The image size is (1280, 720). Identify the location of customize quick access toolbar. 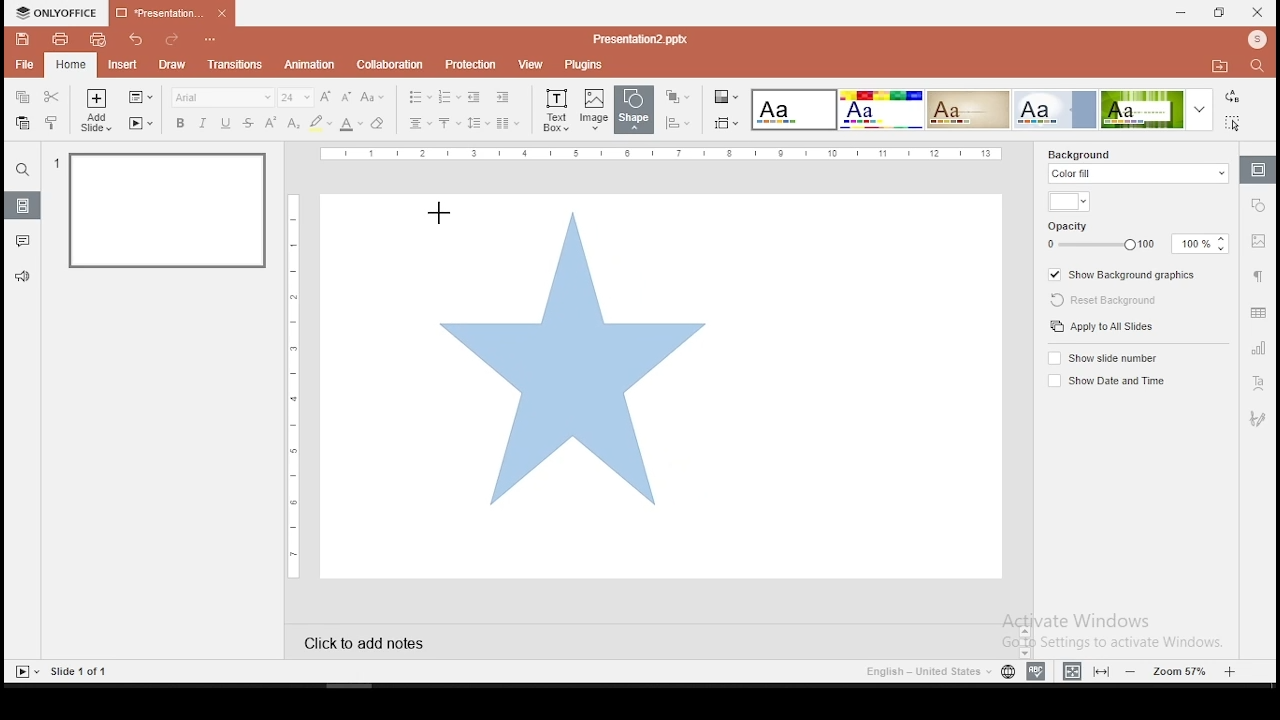
(211, 36).